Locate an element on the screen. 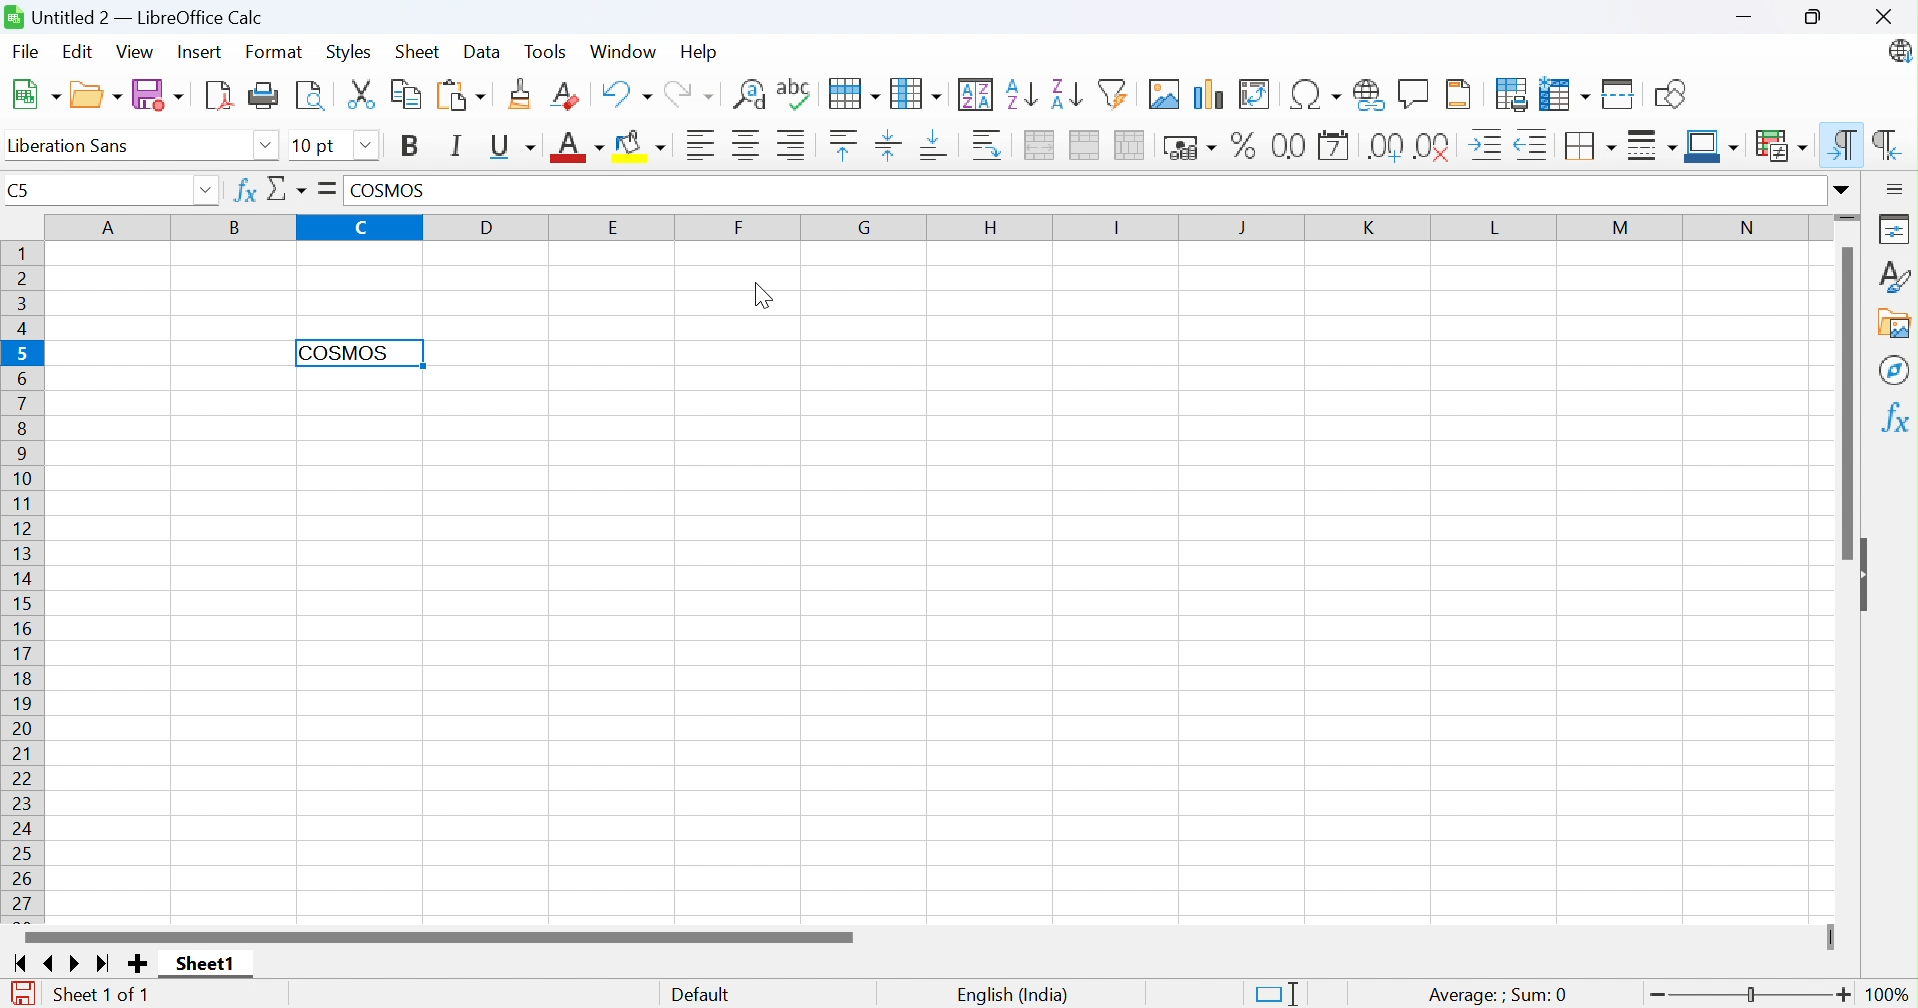 Image resolution: width=1918 pixels, height=1008 pixels. Font color is located at coordinates (577, 150).